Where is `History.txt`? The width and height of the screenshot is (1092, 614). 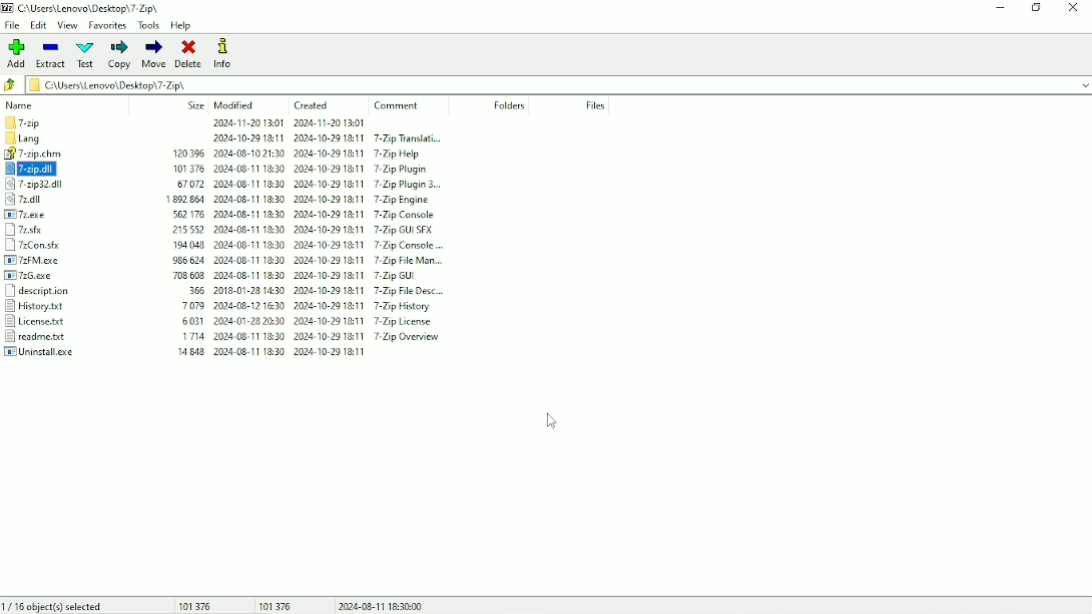
History.txt is located at coordinates (37, 307).